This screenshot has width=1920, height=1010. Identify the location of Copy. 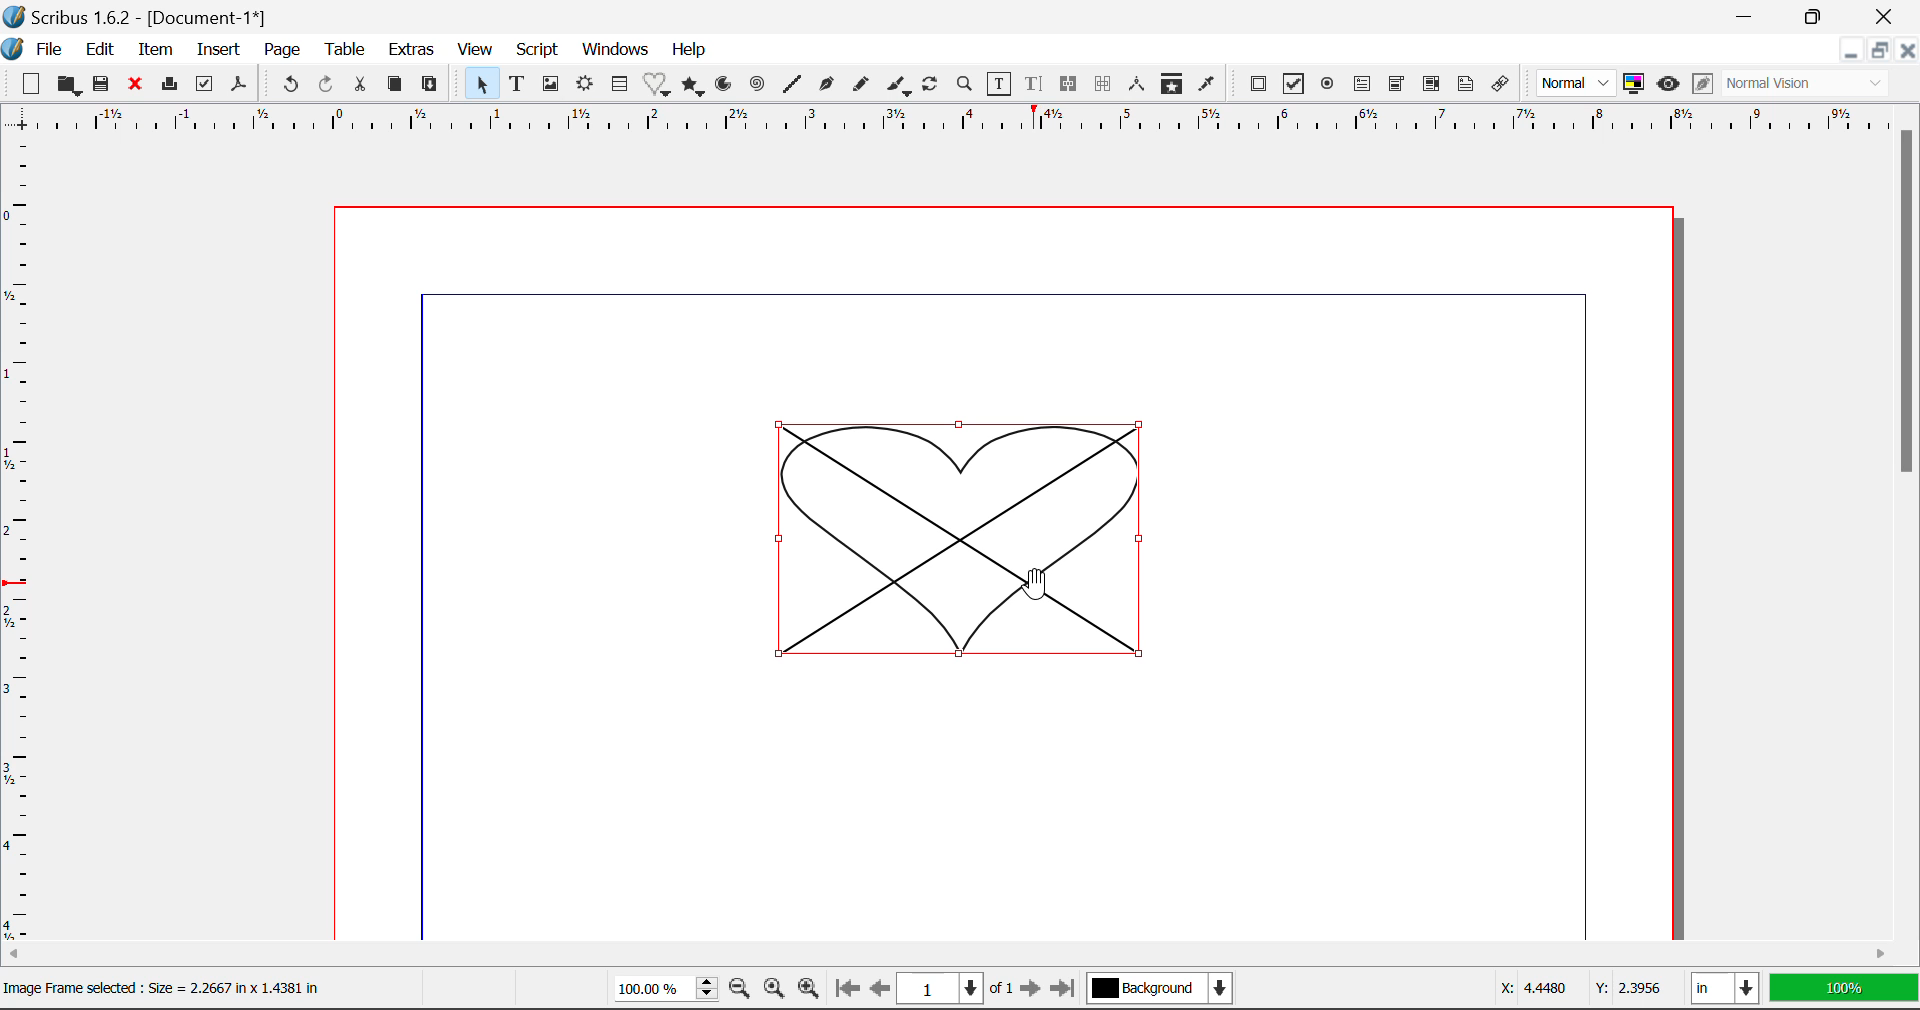
(394, 85).